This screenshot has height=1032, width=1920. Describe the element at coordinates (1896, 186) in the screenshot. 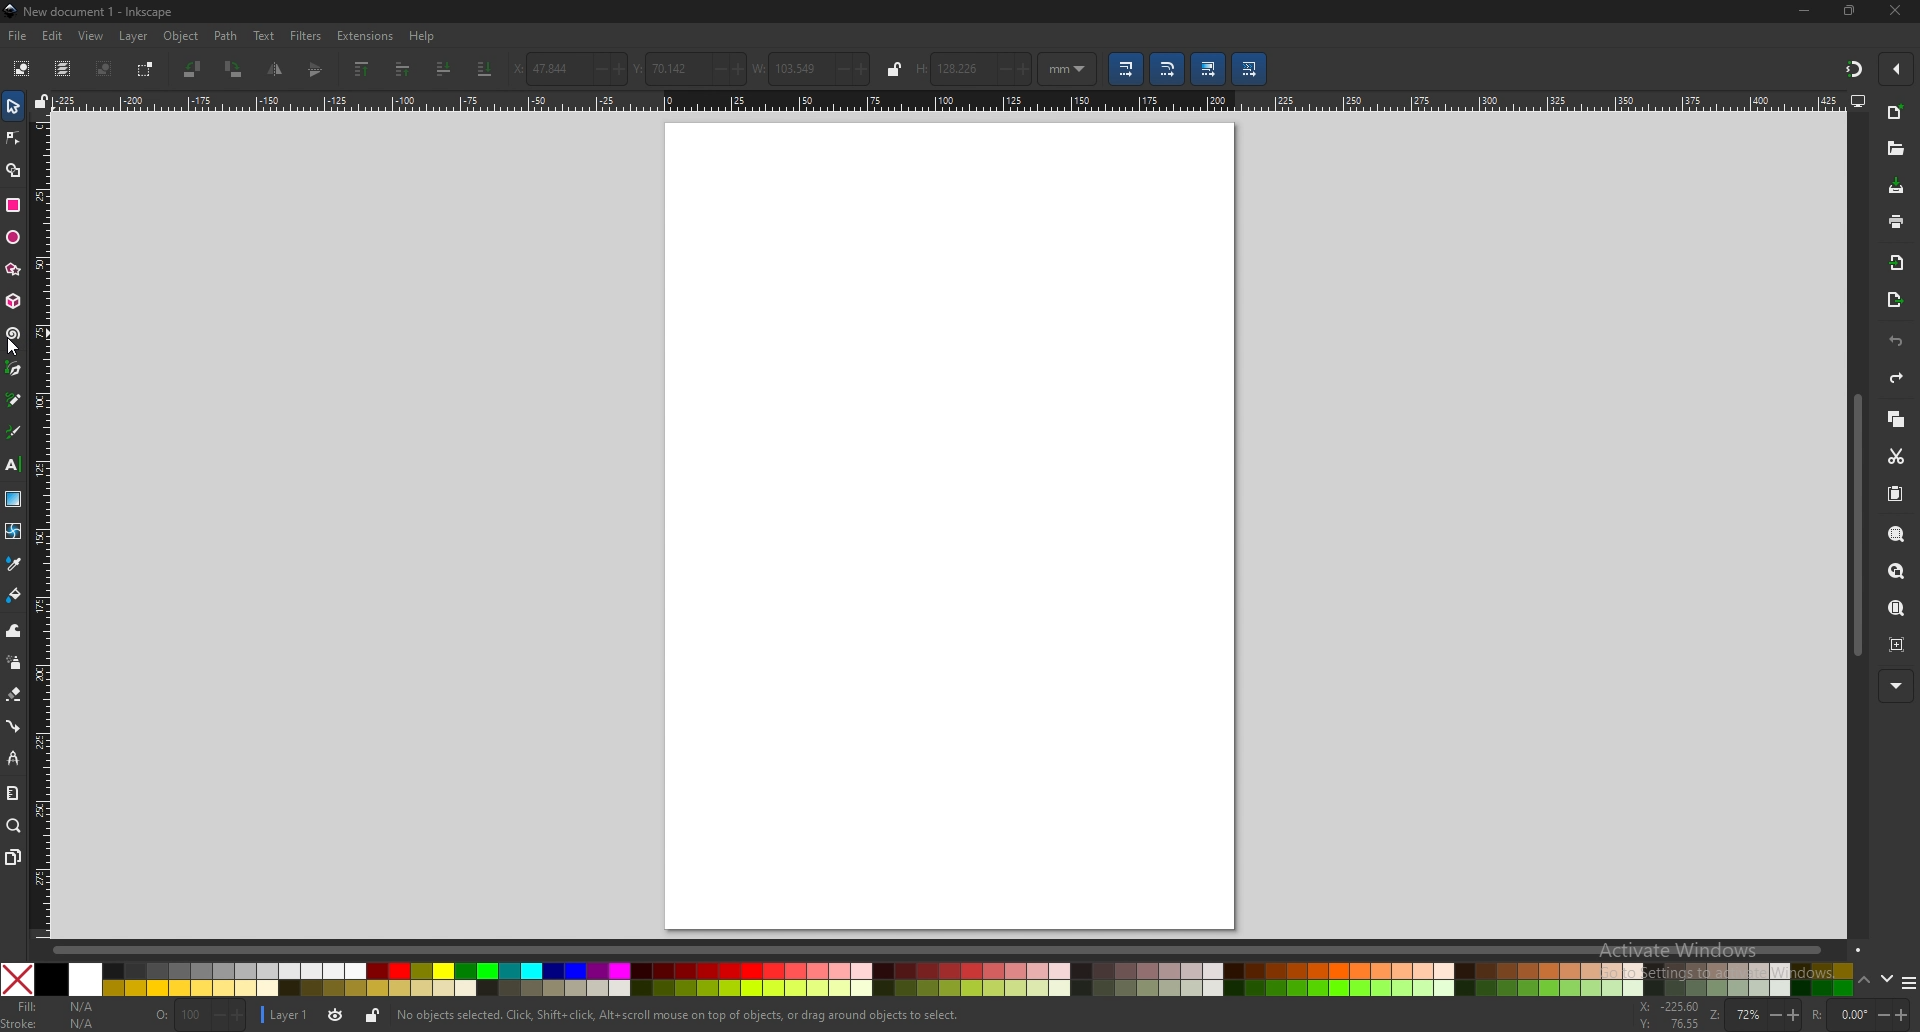

I see `save` at that location.